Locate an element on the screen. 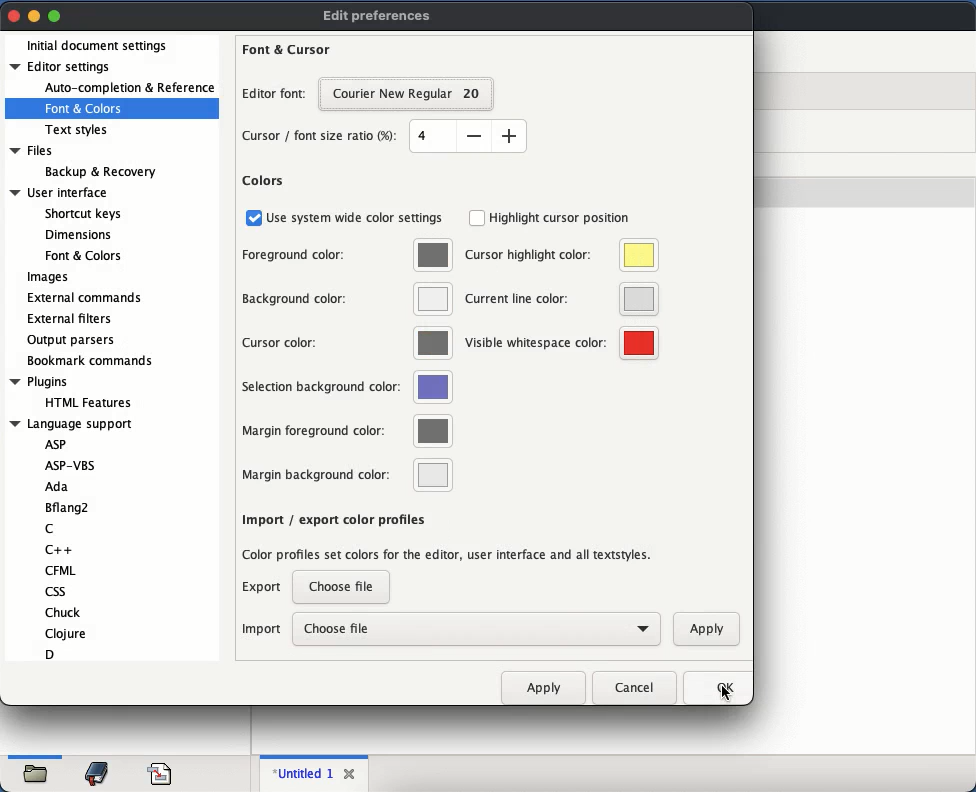  color is located at coordinates (434, 475).